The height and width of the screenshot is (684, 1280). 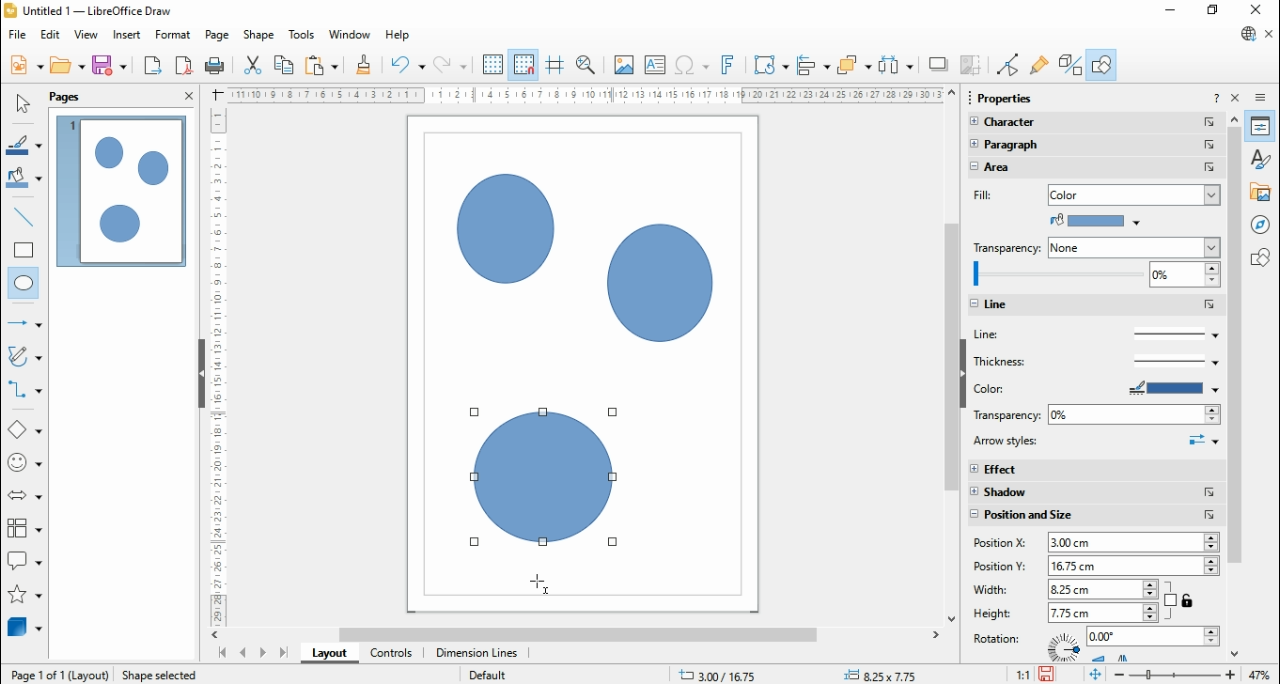 I want to click on Circle shape, so click(x=504, y=230).